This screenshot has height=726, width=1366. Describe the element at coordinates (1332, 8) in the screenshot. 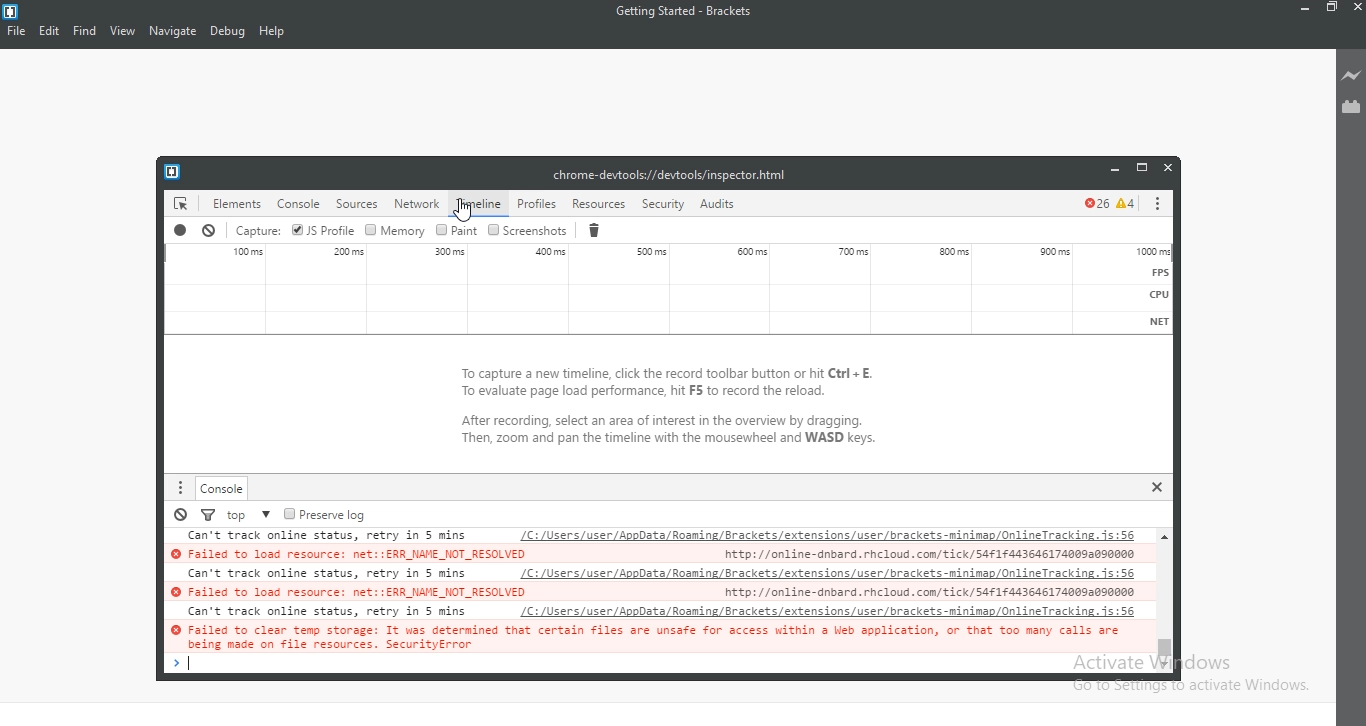

I see `Restore` at that location.